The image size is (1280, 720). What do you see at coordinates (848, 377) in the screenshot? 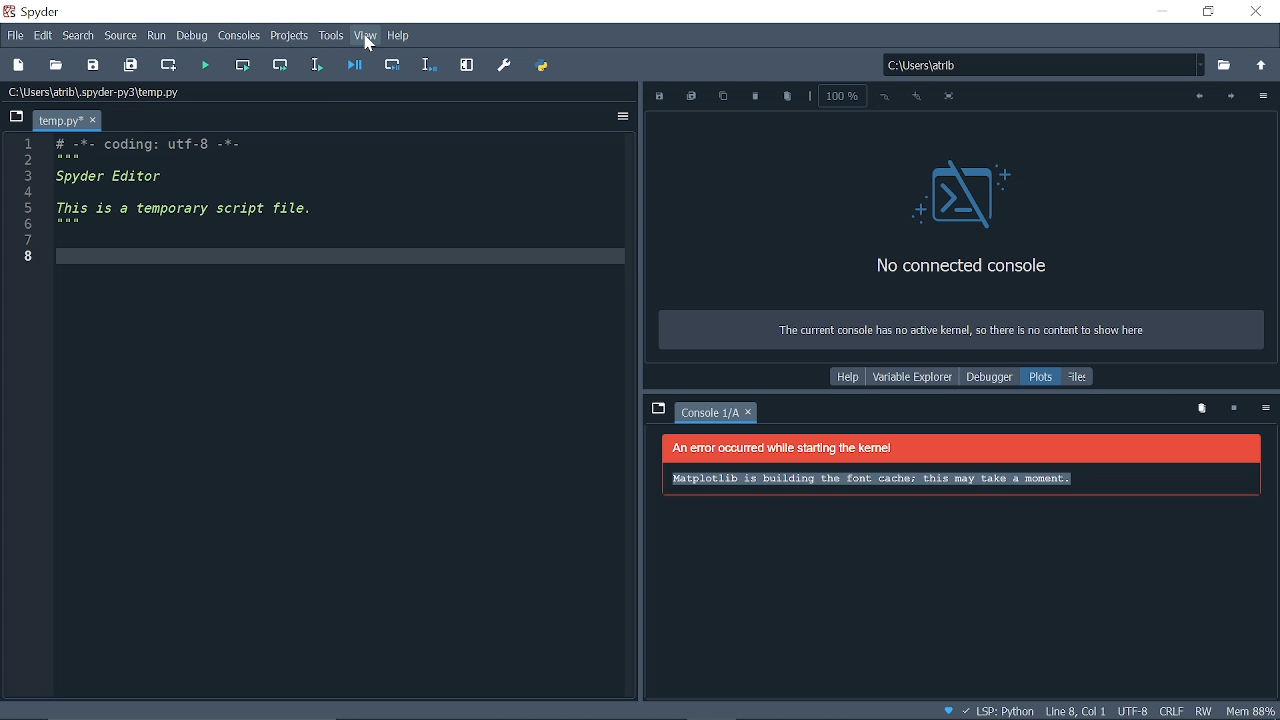
I see `Help` at bounding box center [848, 377].